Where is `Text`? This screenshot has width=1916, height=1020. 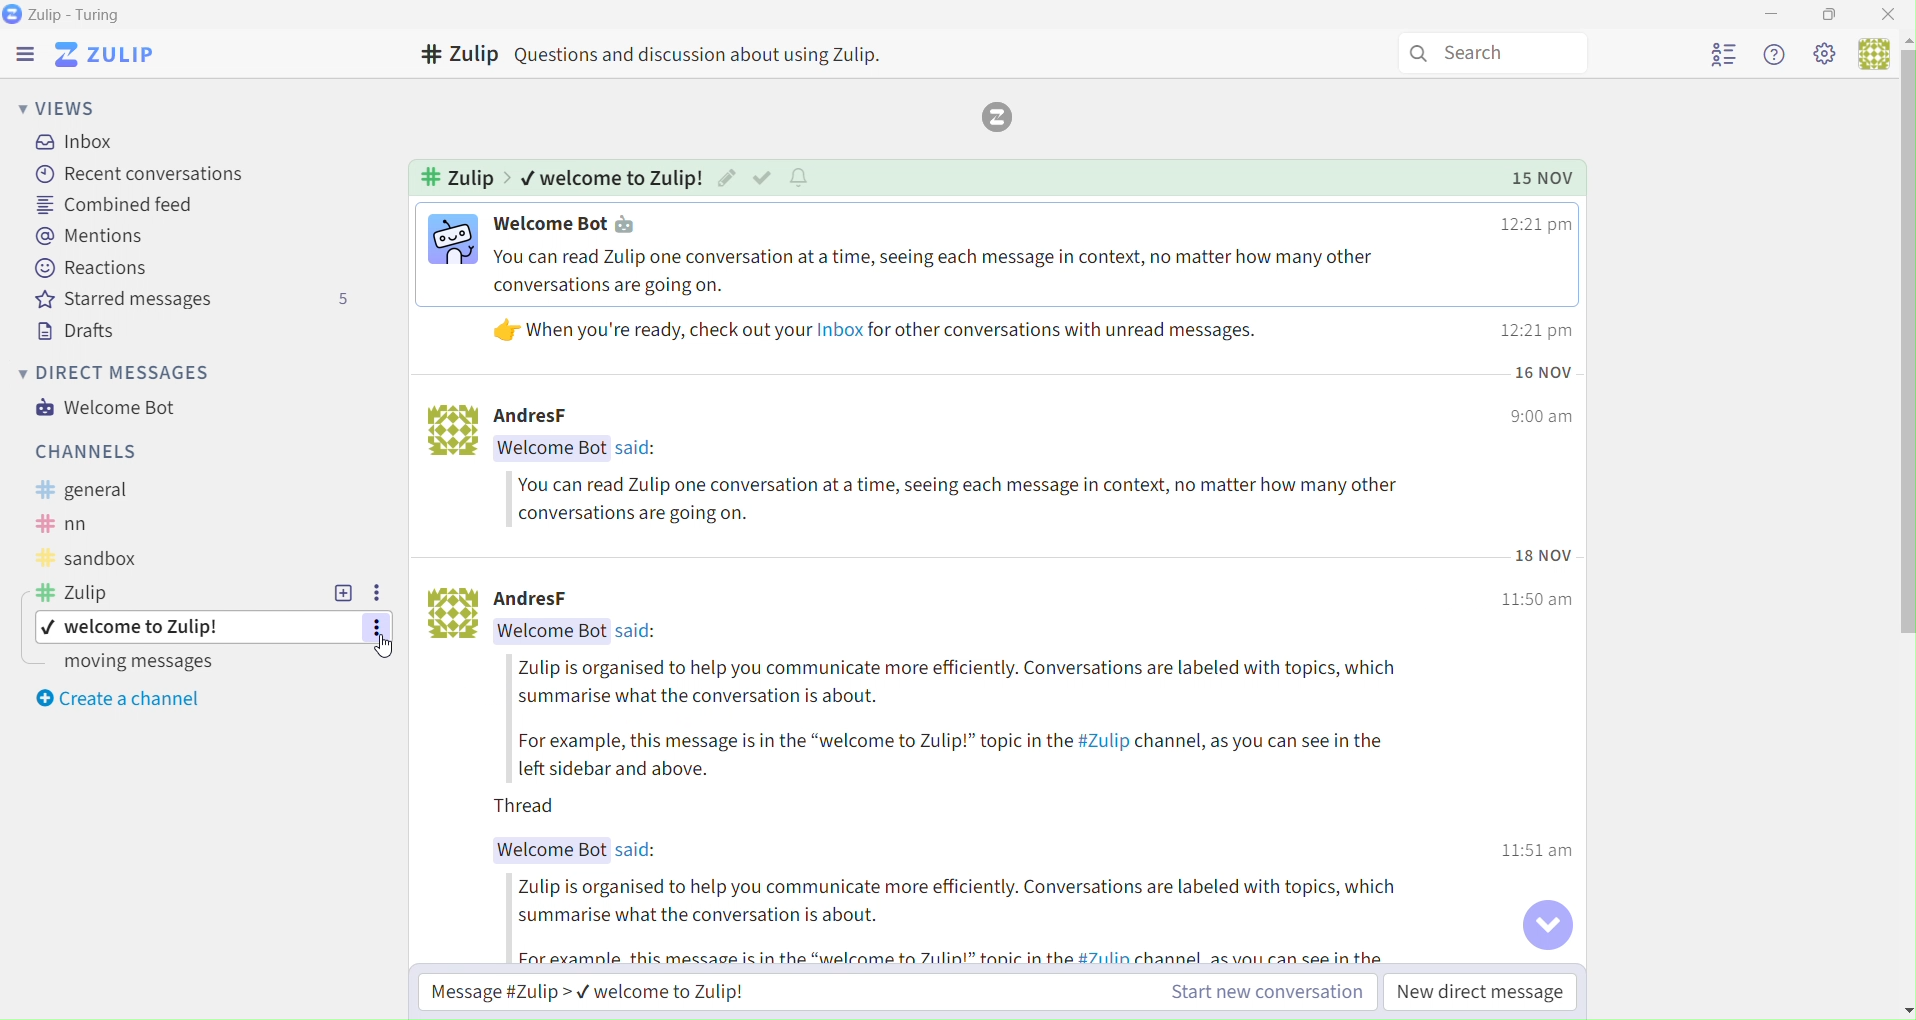
Text is located at coordinates (78, 15).